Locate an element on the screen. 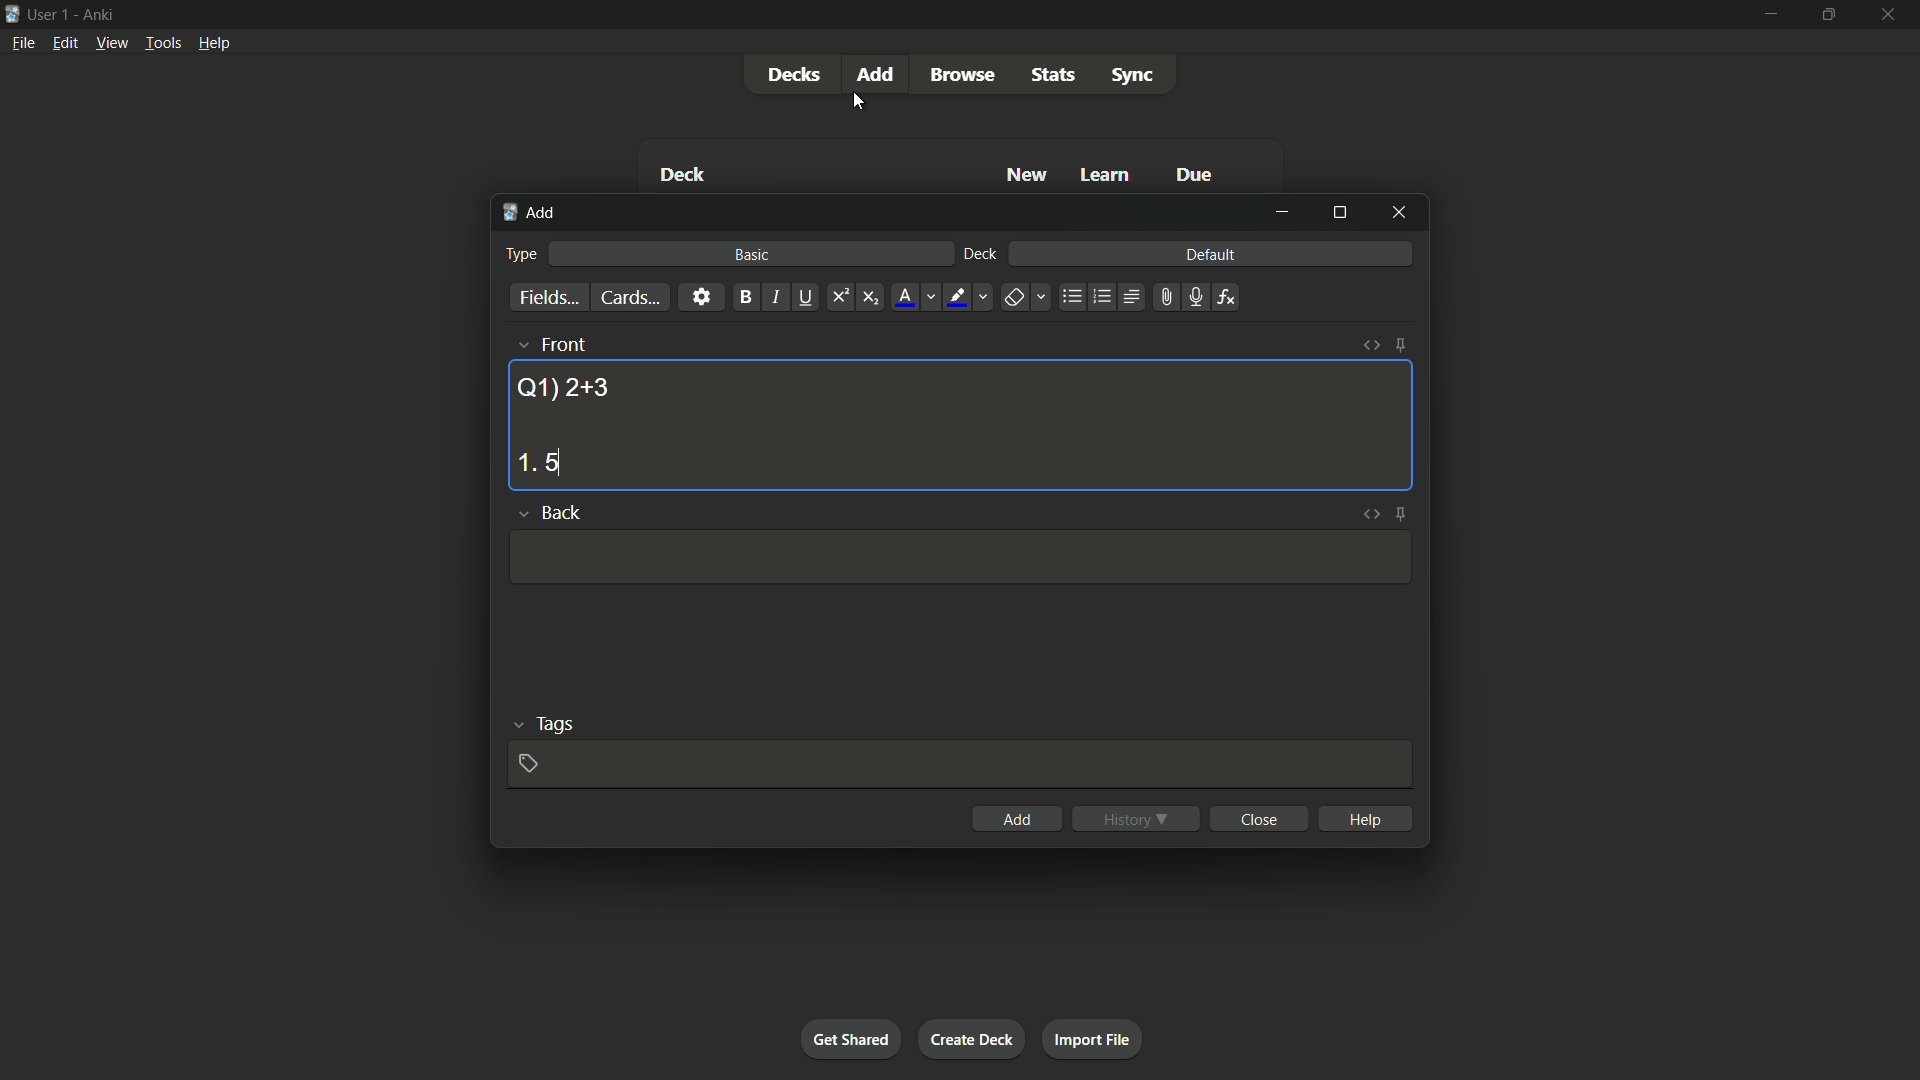  basic is located at coordinates (753, 254).